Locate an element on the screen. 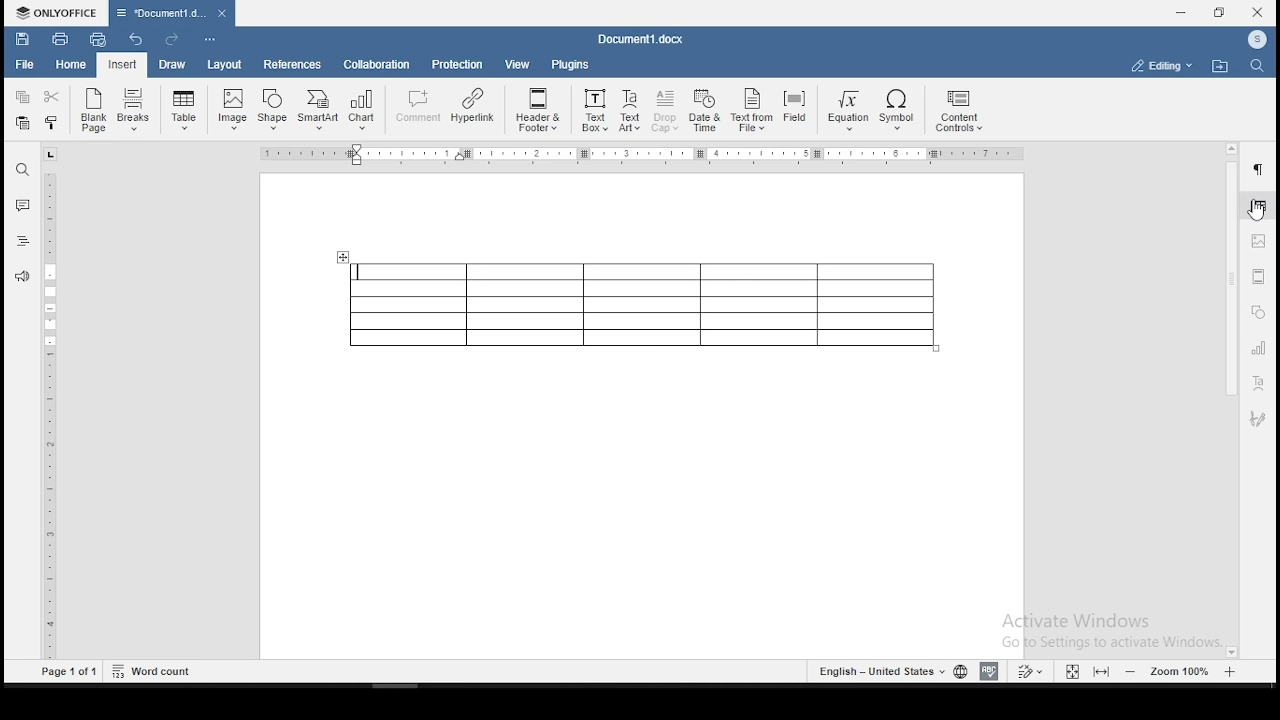 The height and width of the screenshot is (720, 1280). paste is located at coordinates (23, 126).